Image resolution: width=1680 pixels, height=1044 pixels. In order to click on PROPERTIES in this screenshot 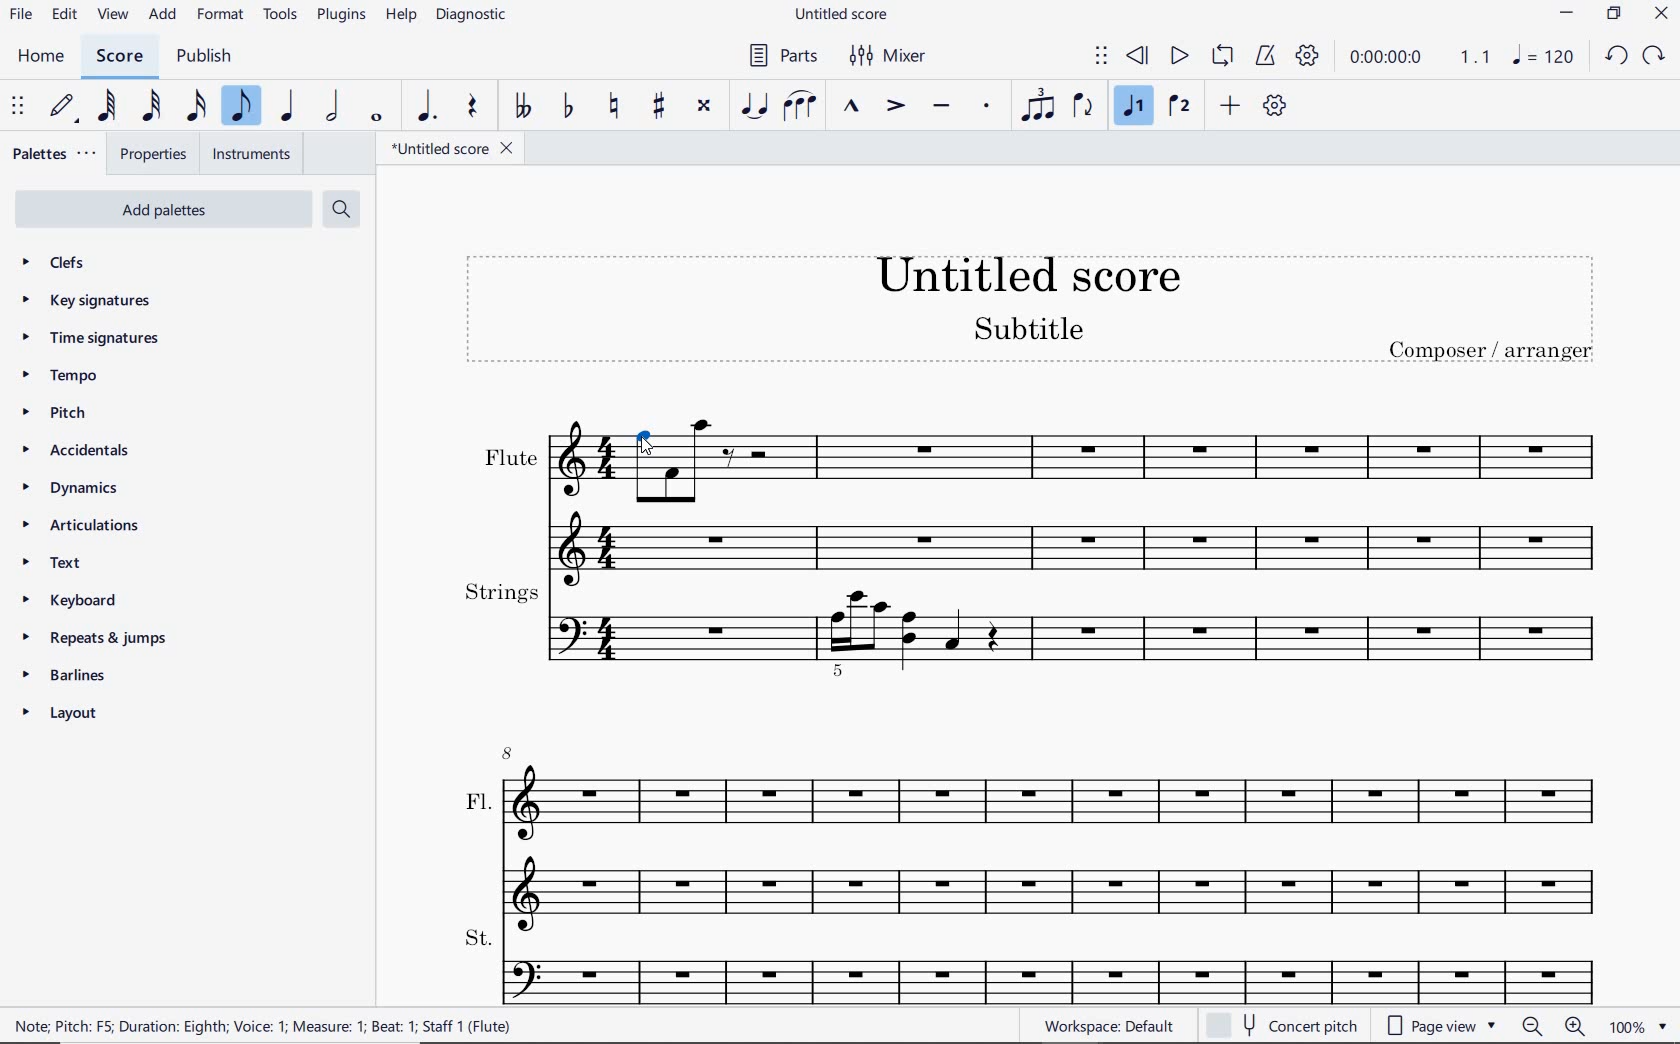, I will do `click(157, 152)`.